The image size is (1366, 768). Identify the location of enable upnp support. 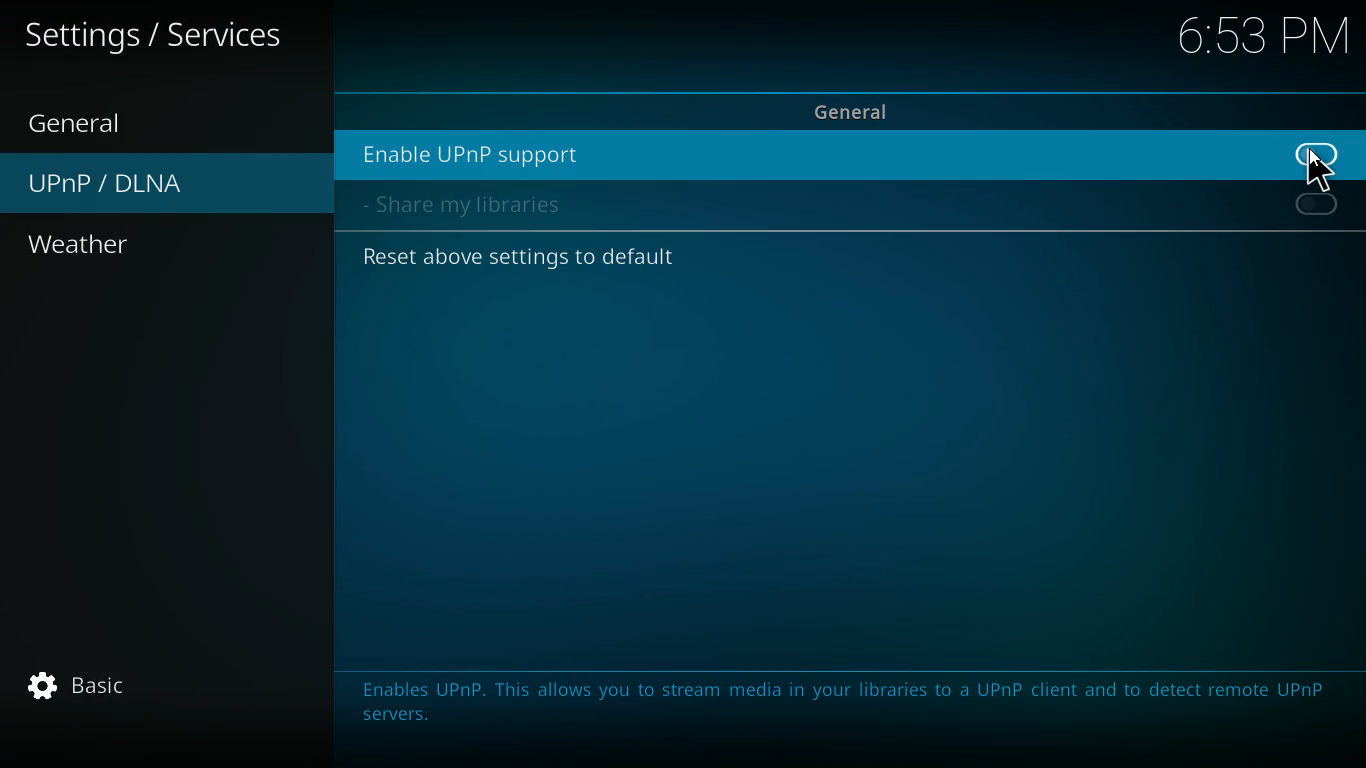
(496, 152).